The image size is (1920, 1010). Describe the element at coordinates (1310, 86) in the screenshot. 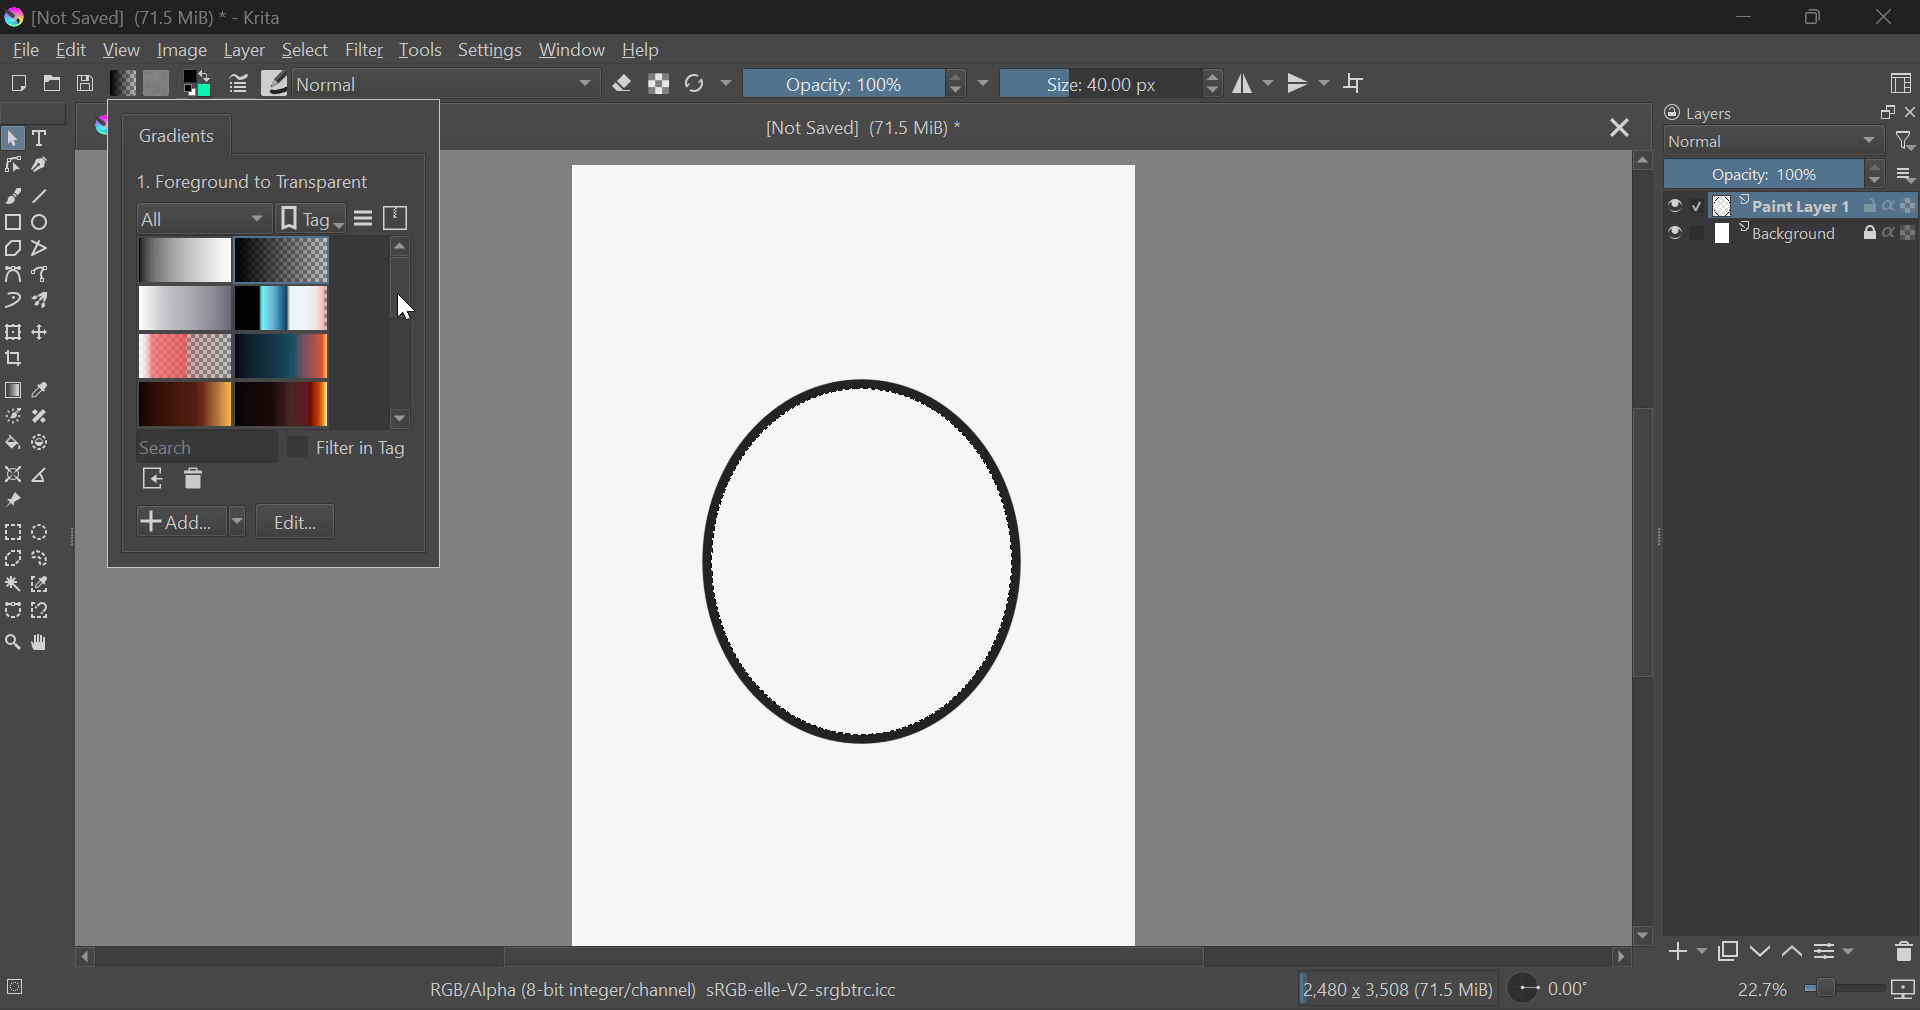

I see `Horizontal Mirror Flip` at that location.